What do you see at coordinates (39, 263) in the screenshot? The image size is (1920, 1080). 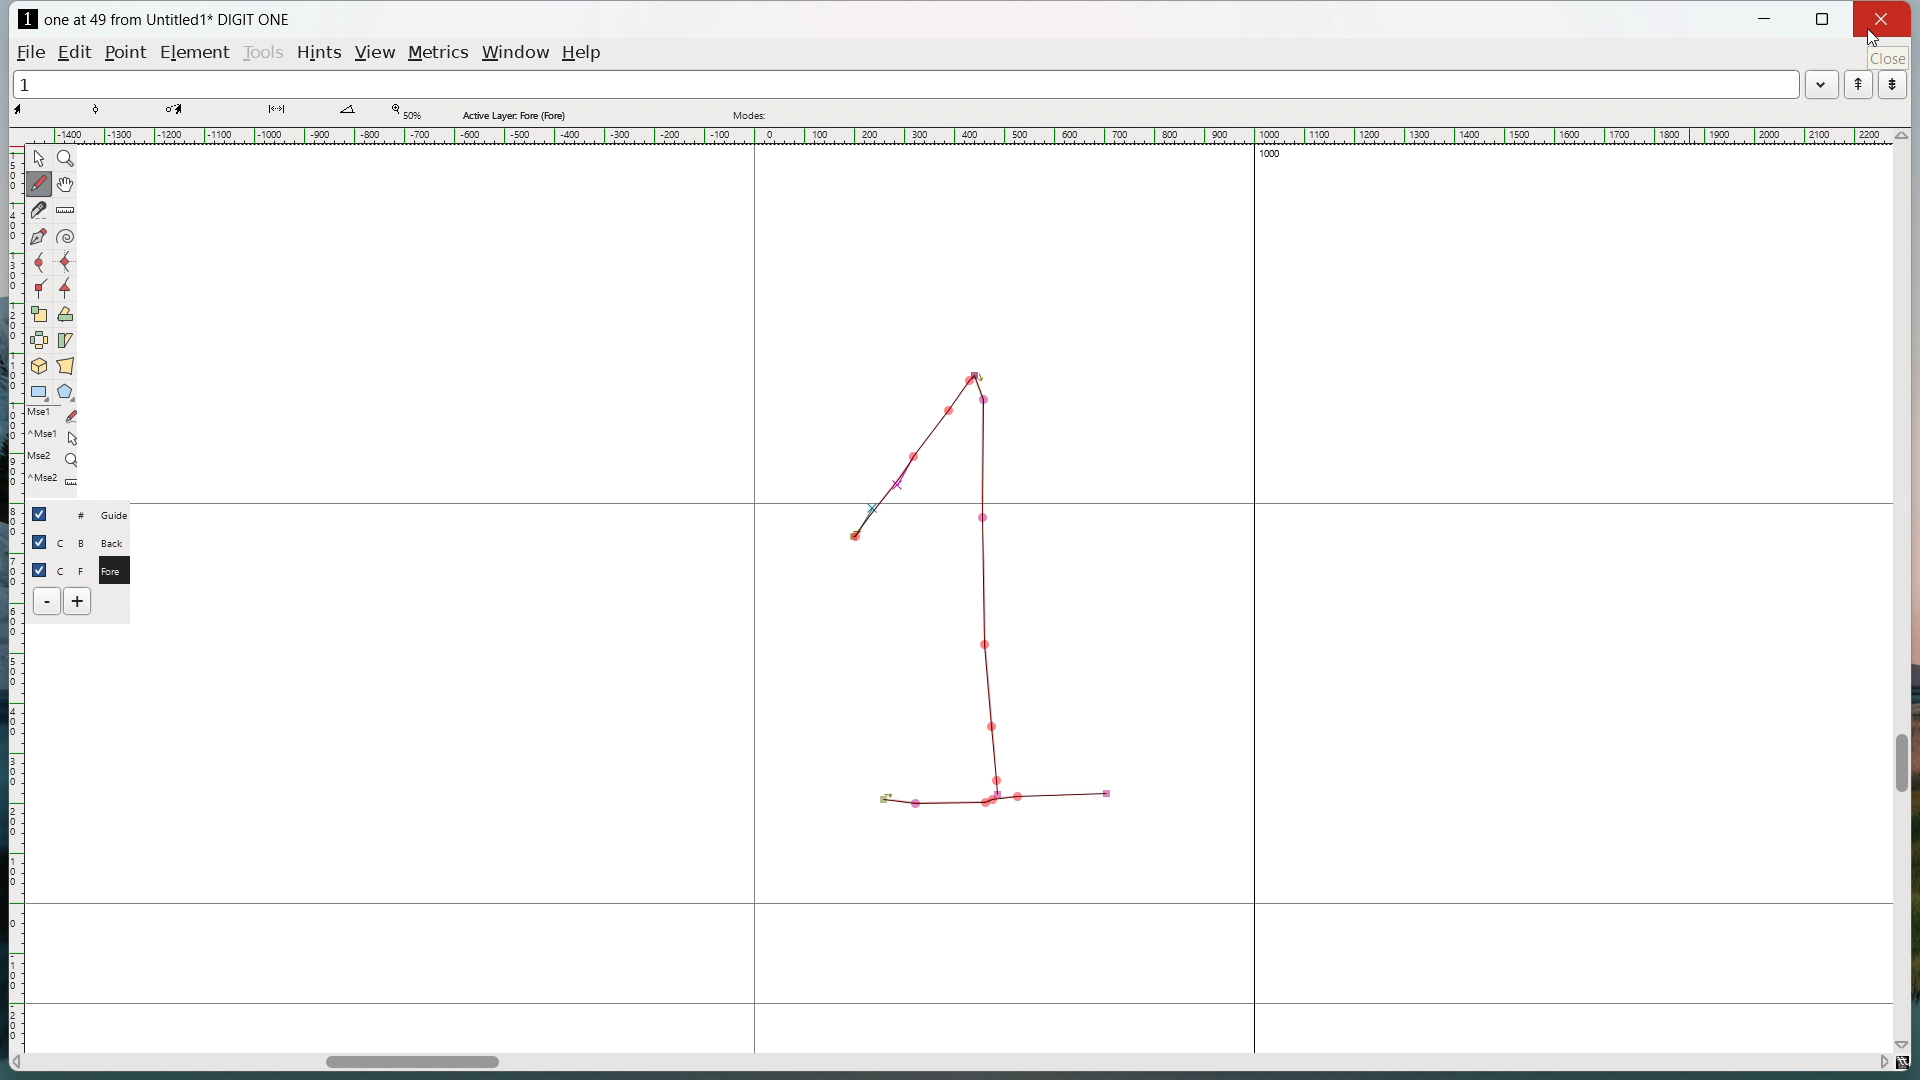 I see `add a curve point` at bounding box center [39, 263].